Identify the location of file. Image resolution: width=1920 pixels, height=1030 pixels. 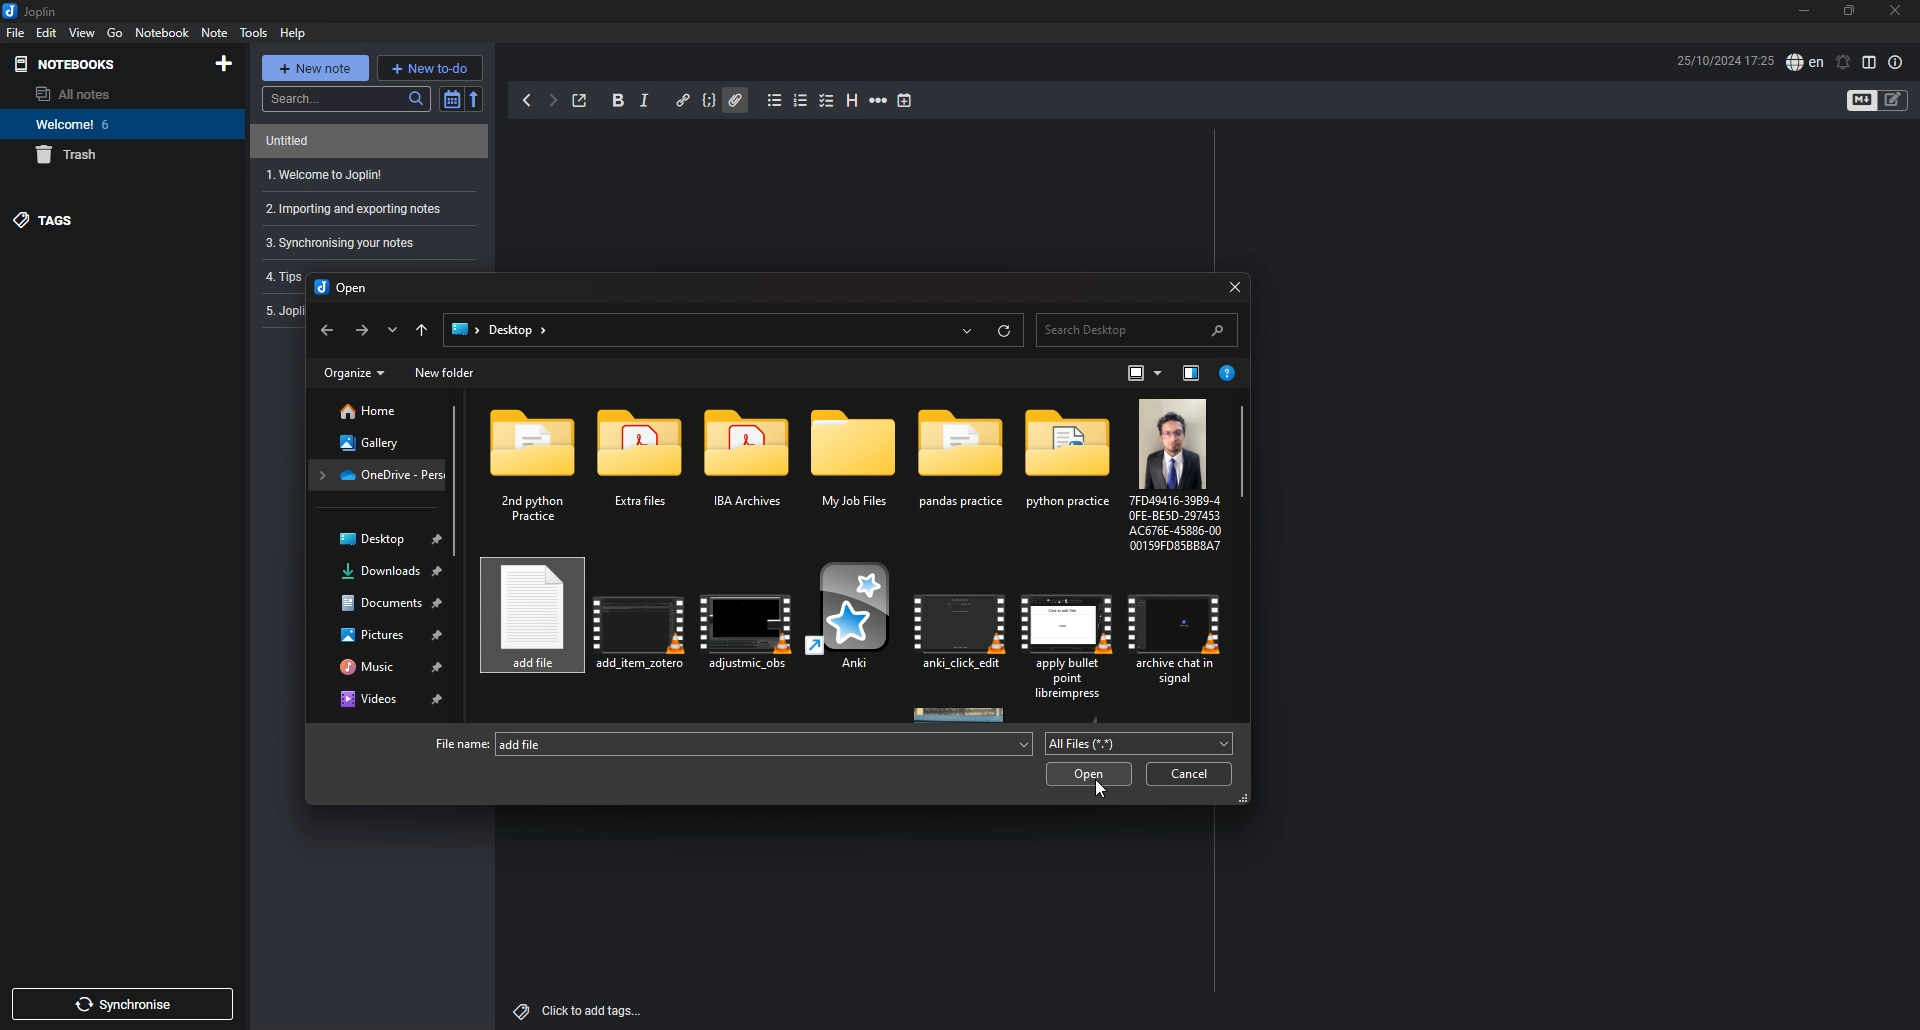
(857, 623).